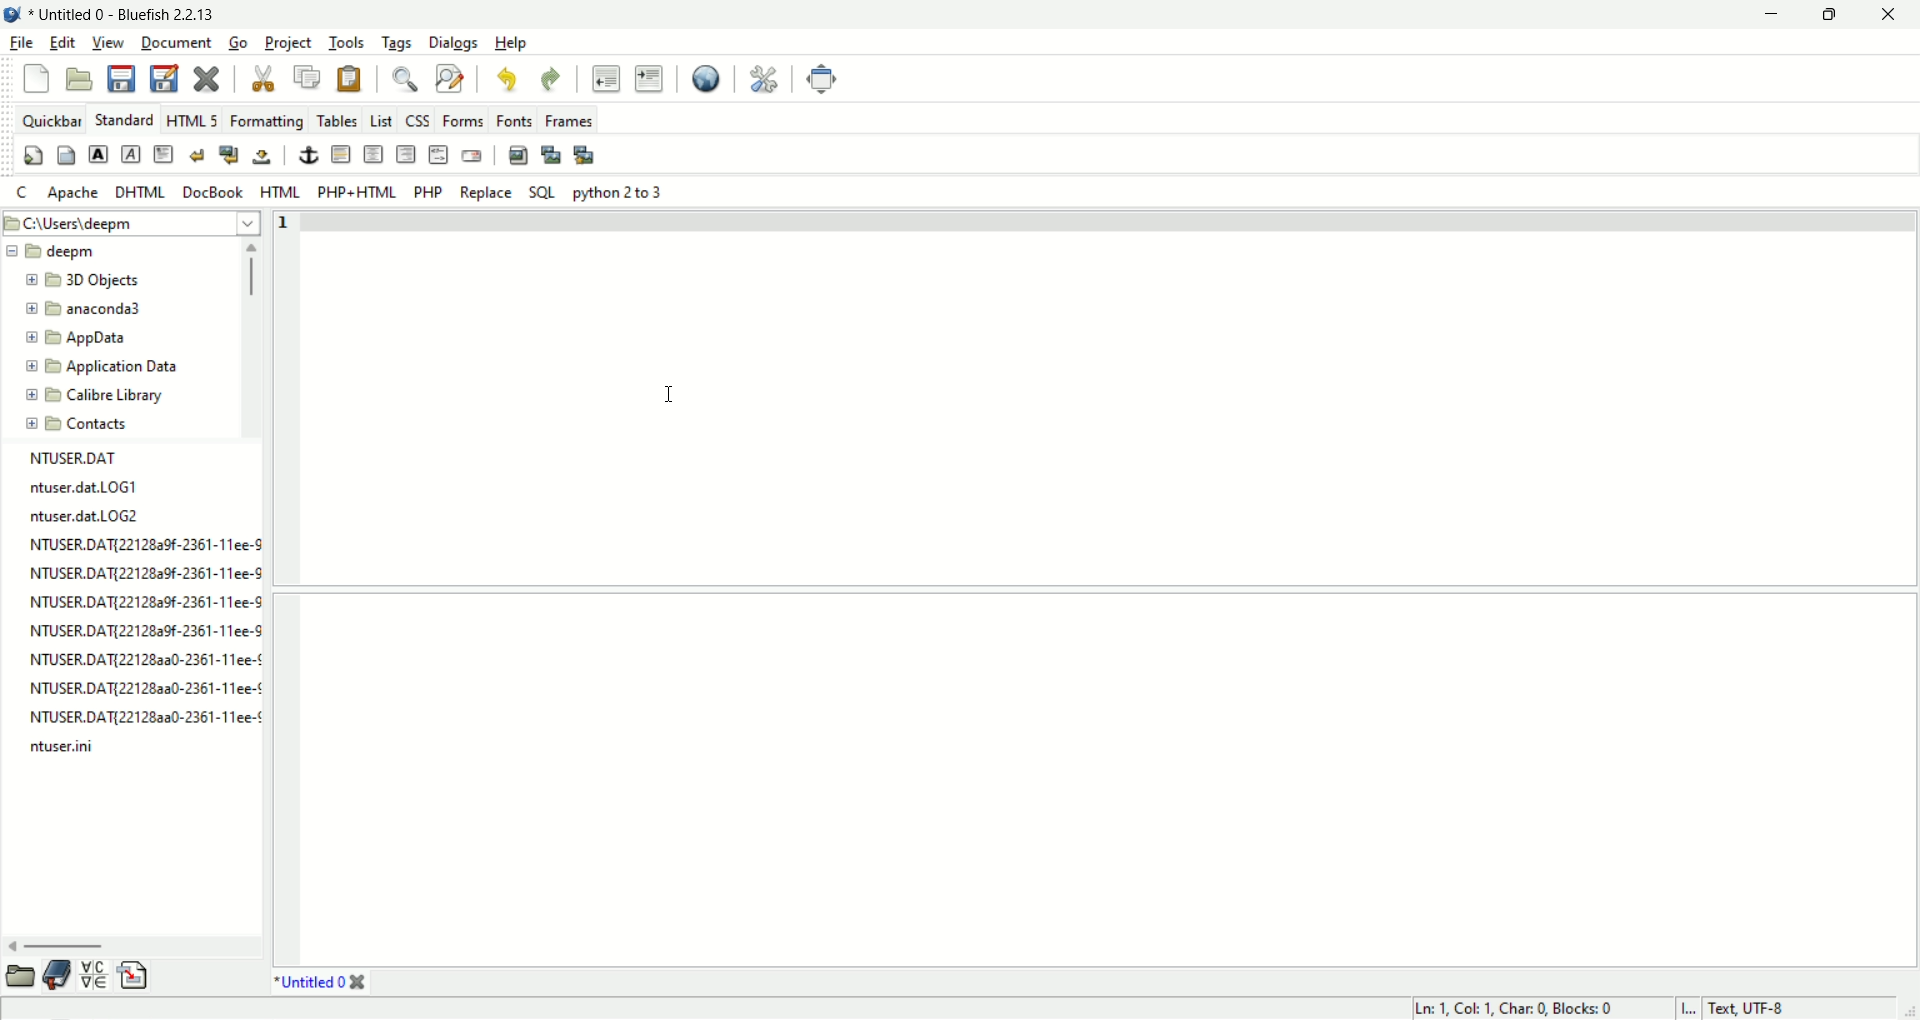  I want to click on find, so click(408, 79).